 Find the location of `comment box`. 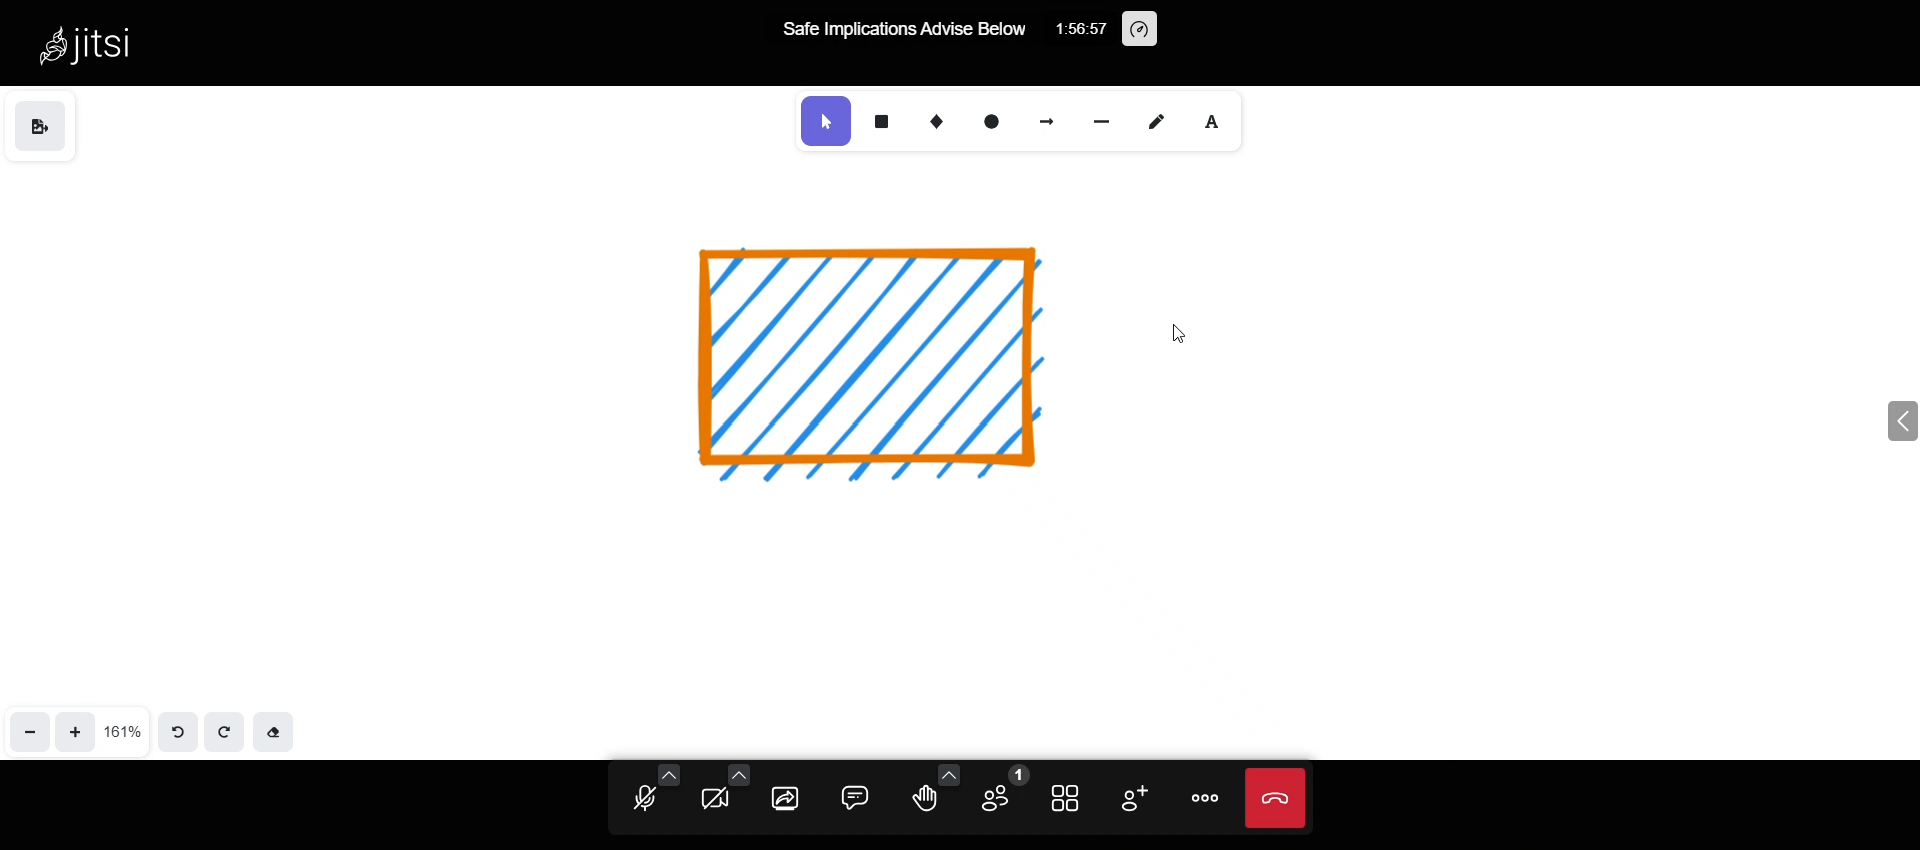

comment box is located at coordinates (854, 793).